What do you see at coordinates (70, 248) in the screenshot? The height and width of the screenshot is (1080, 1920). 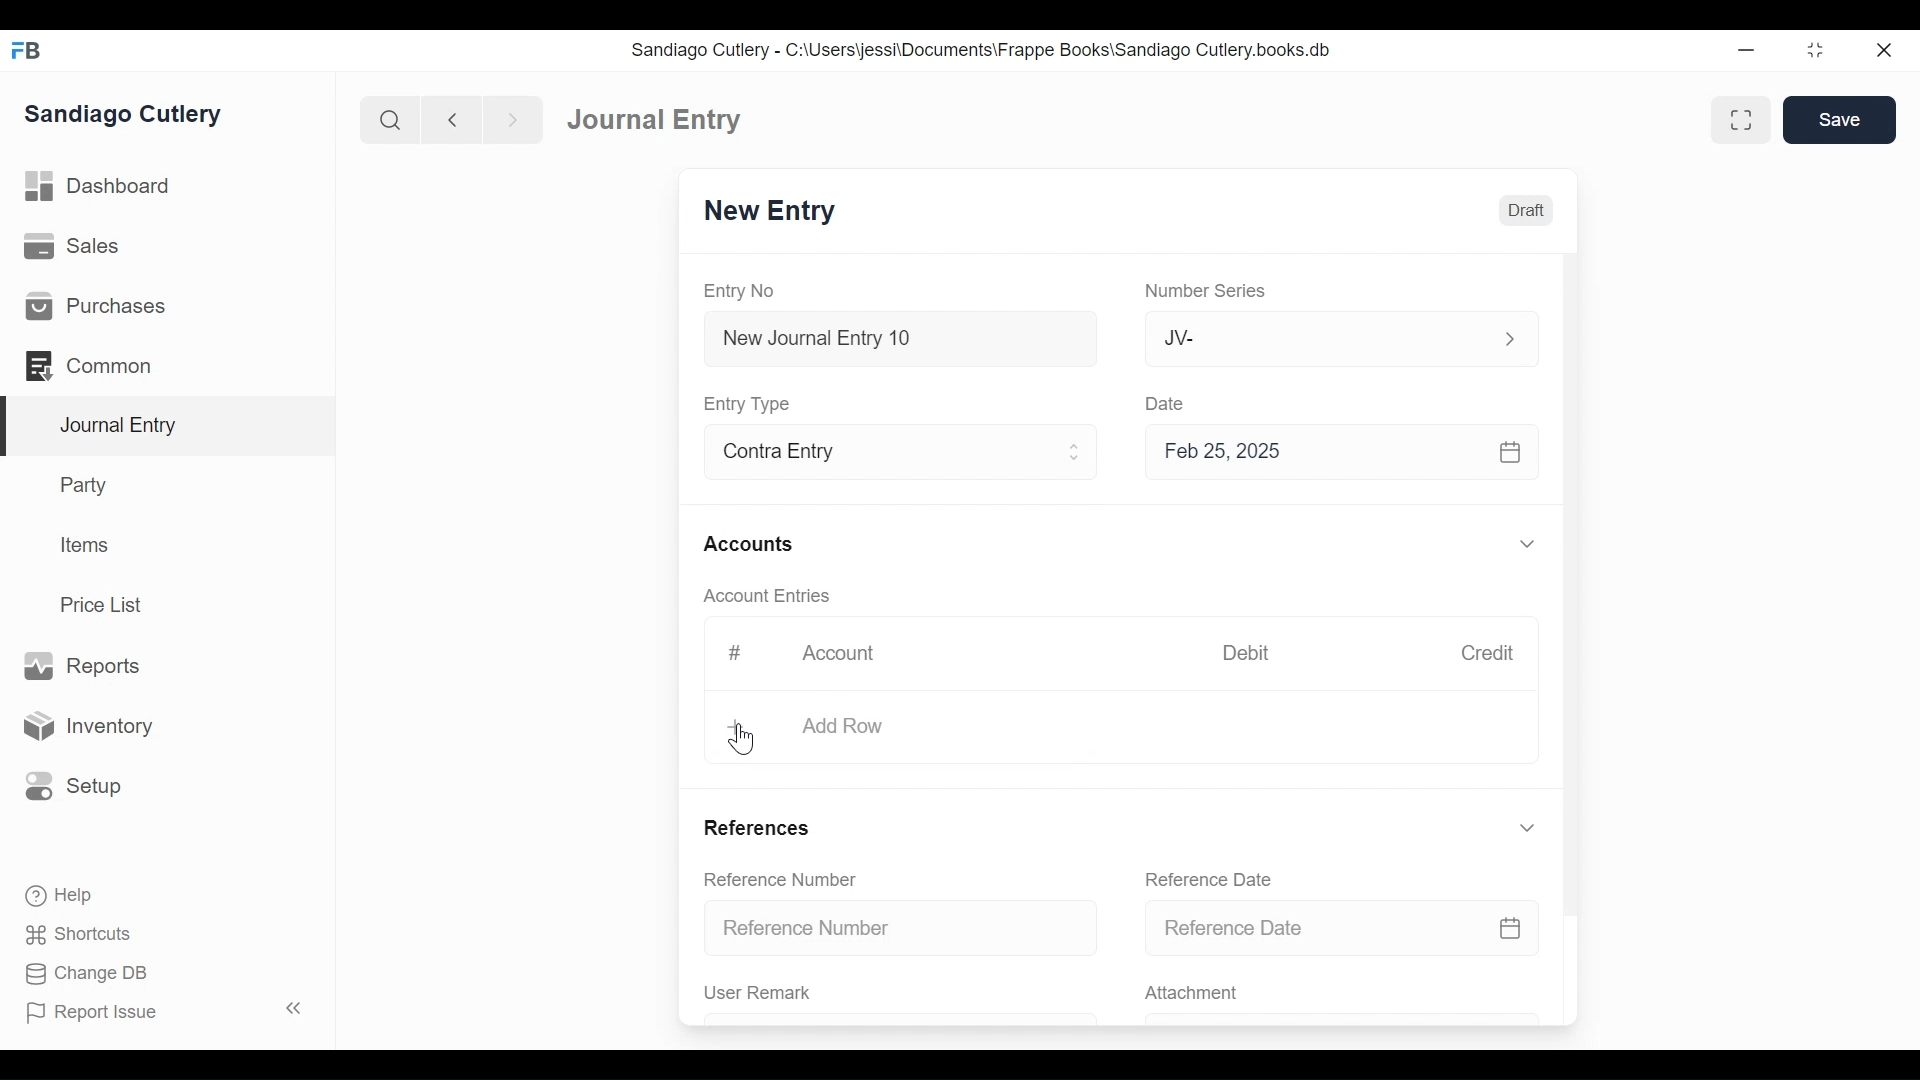 I see `Sales` at bounding box center [70, 248].